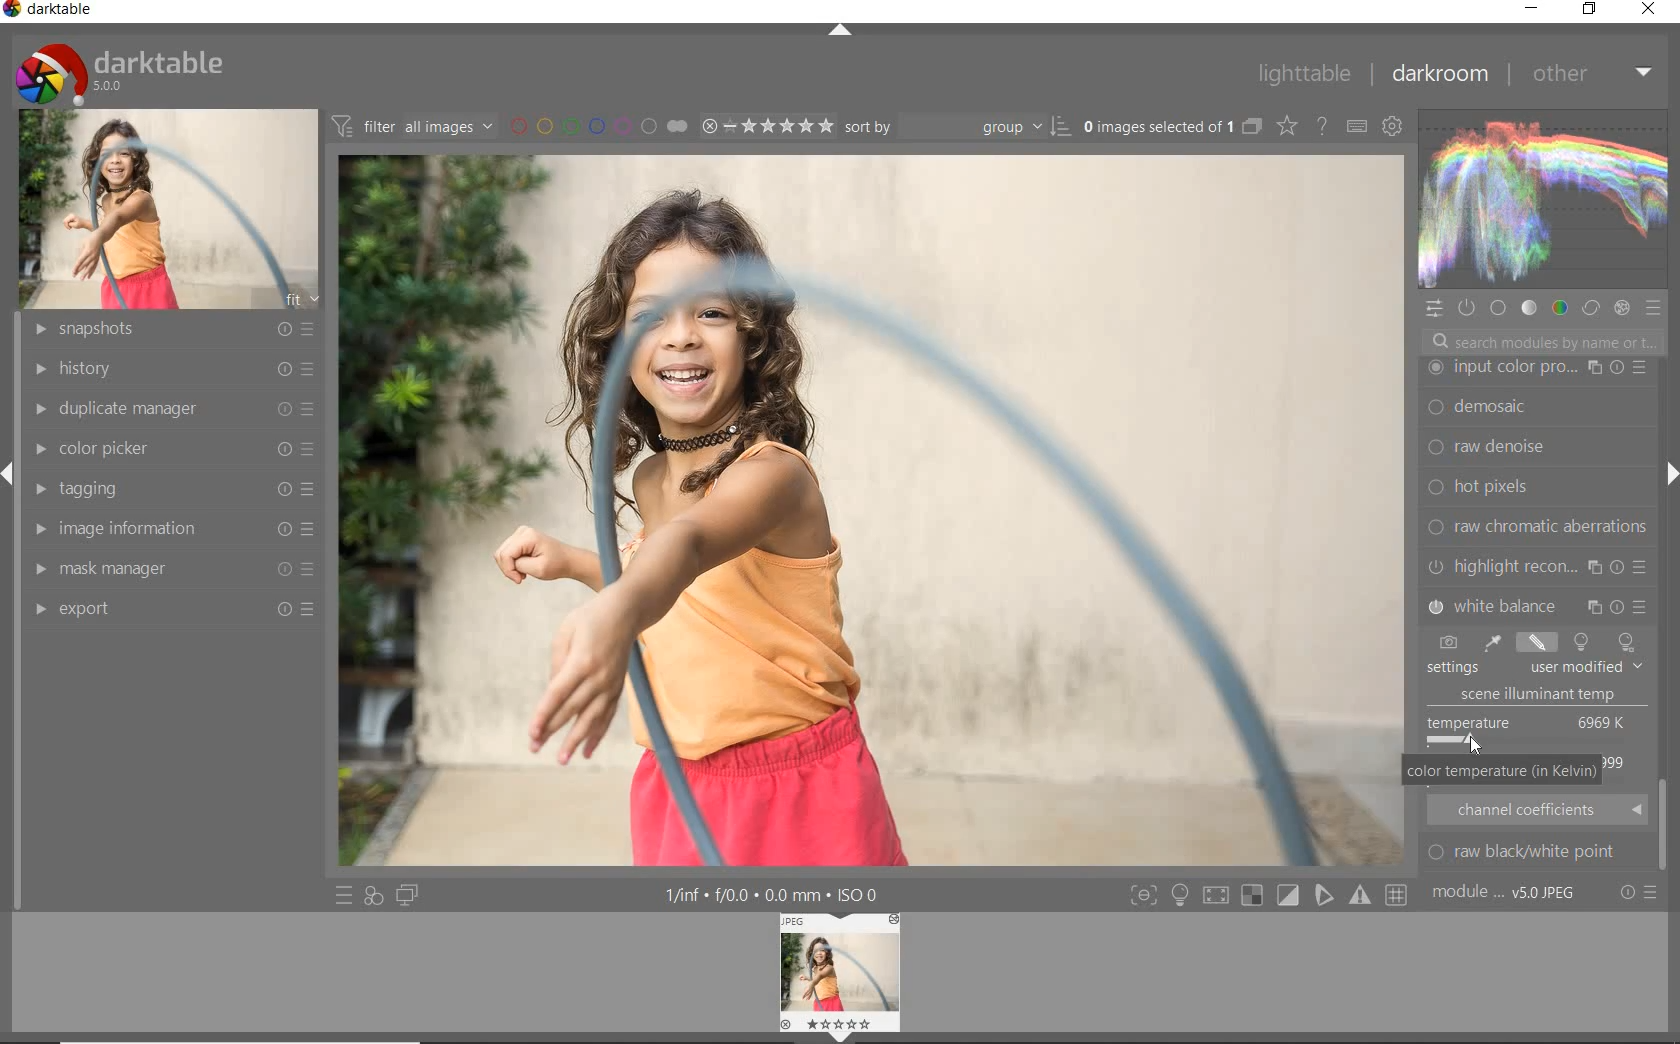  I want to click on vignetting, so click(1536, 566).